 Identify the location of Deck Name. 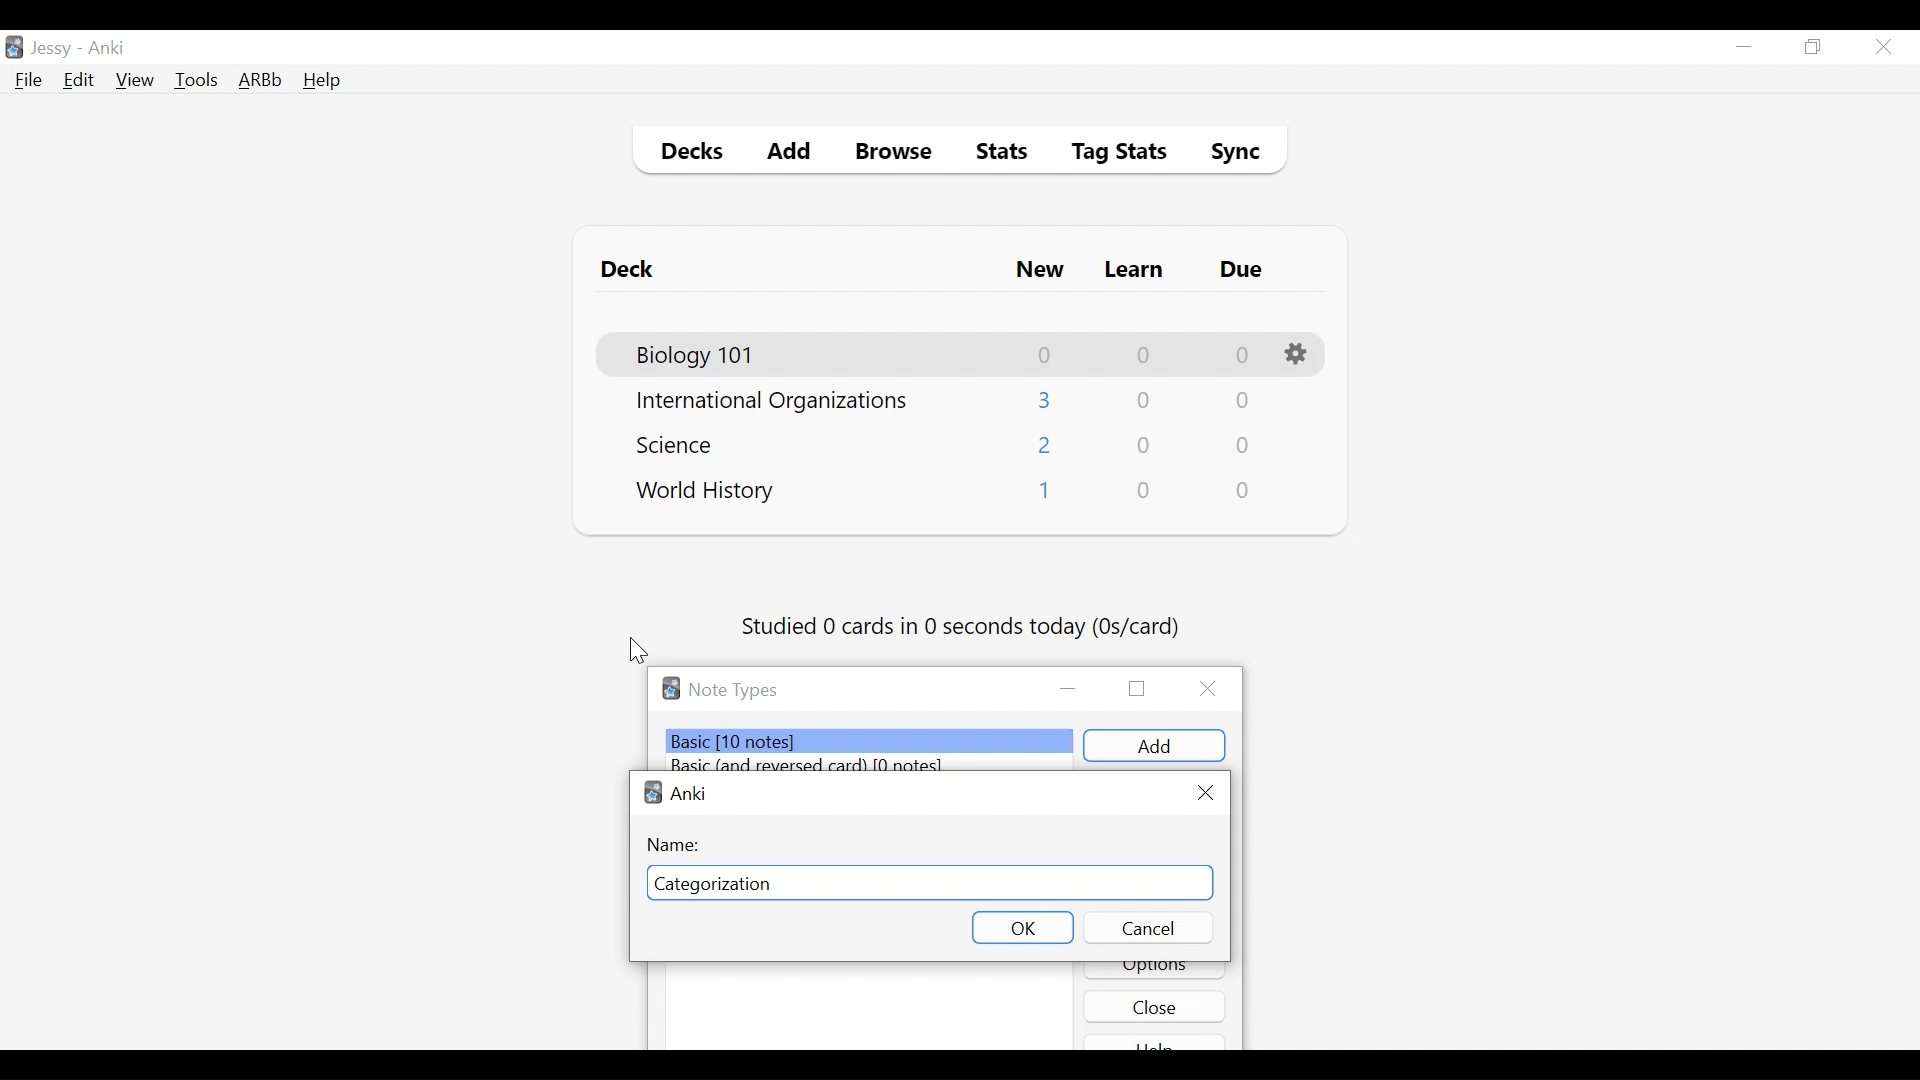
(697, 356).